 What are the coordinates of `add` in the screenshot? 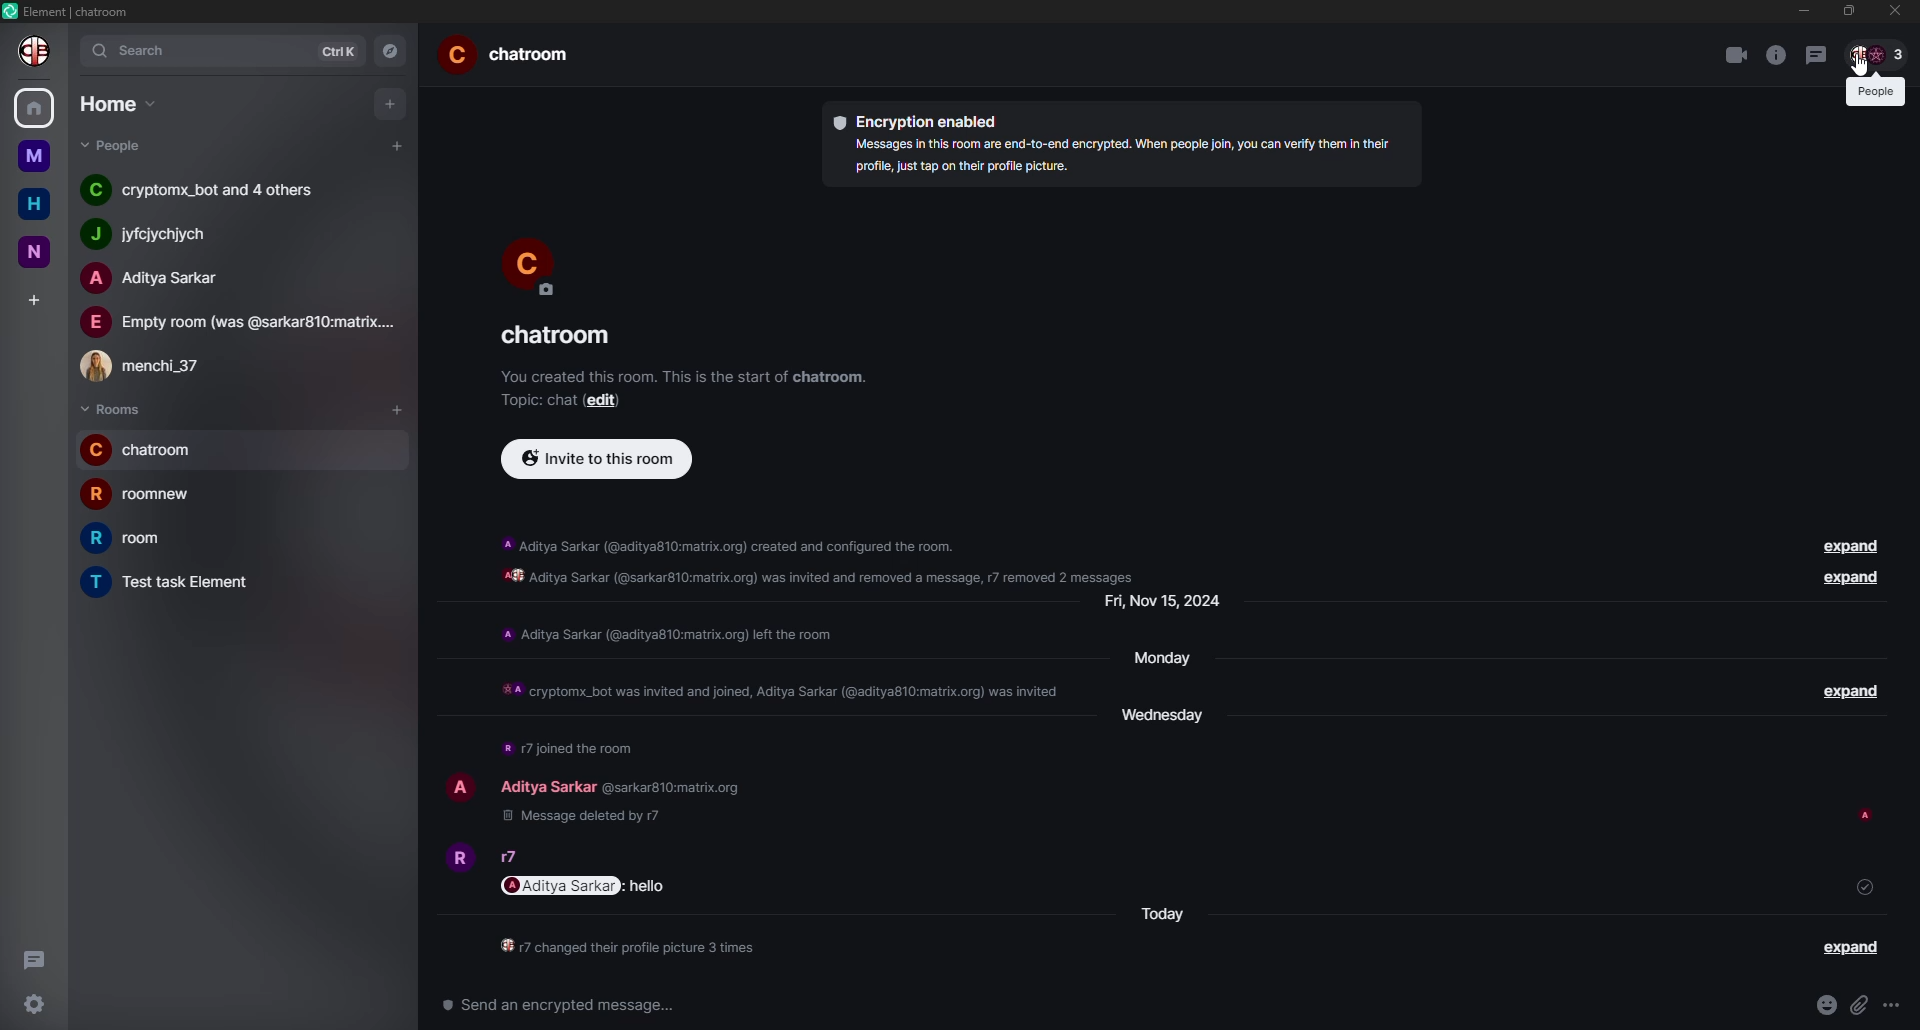 It's located at (36, 299).